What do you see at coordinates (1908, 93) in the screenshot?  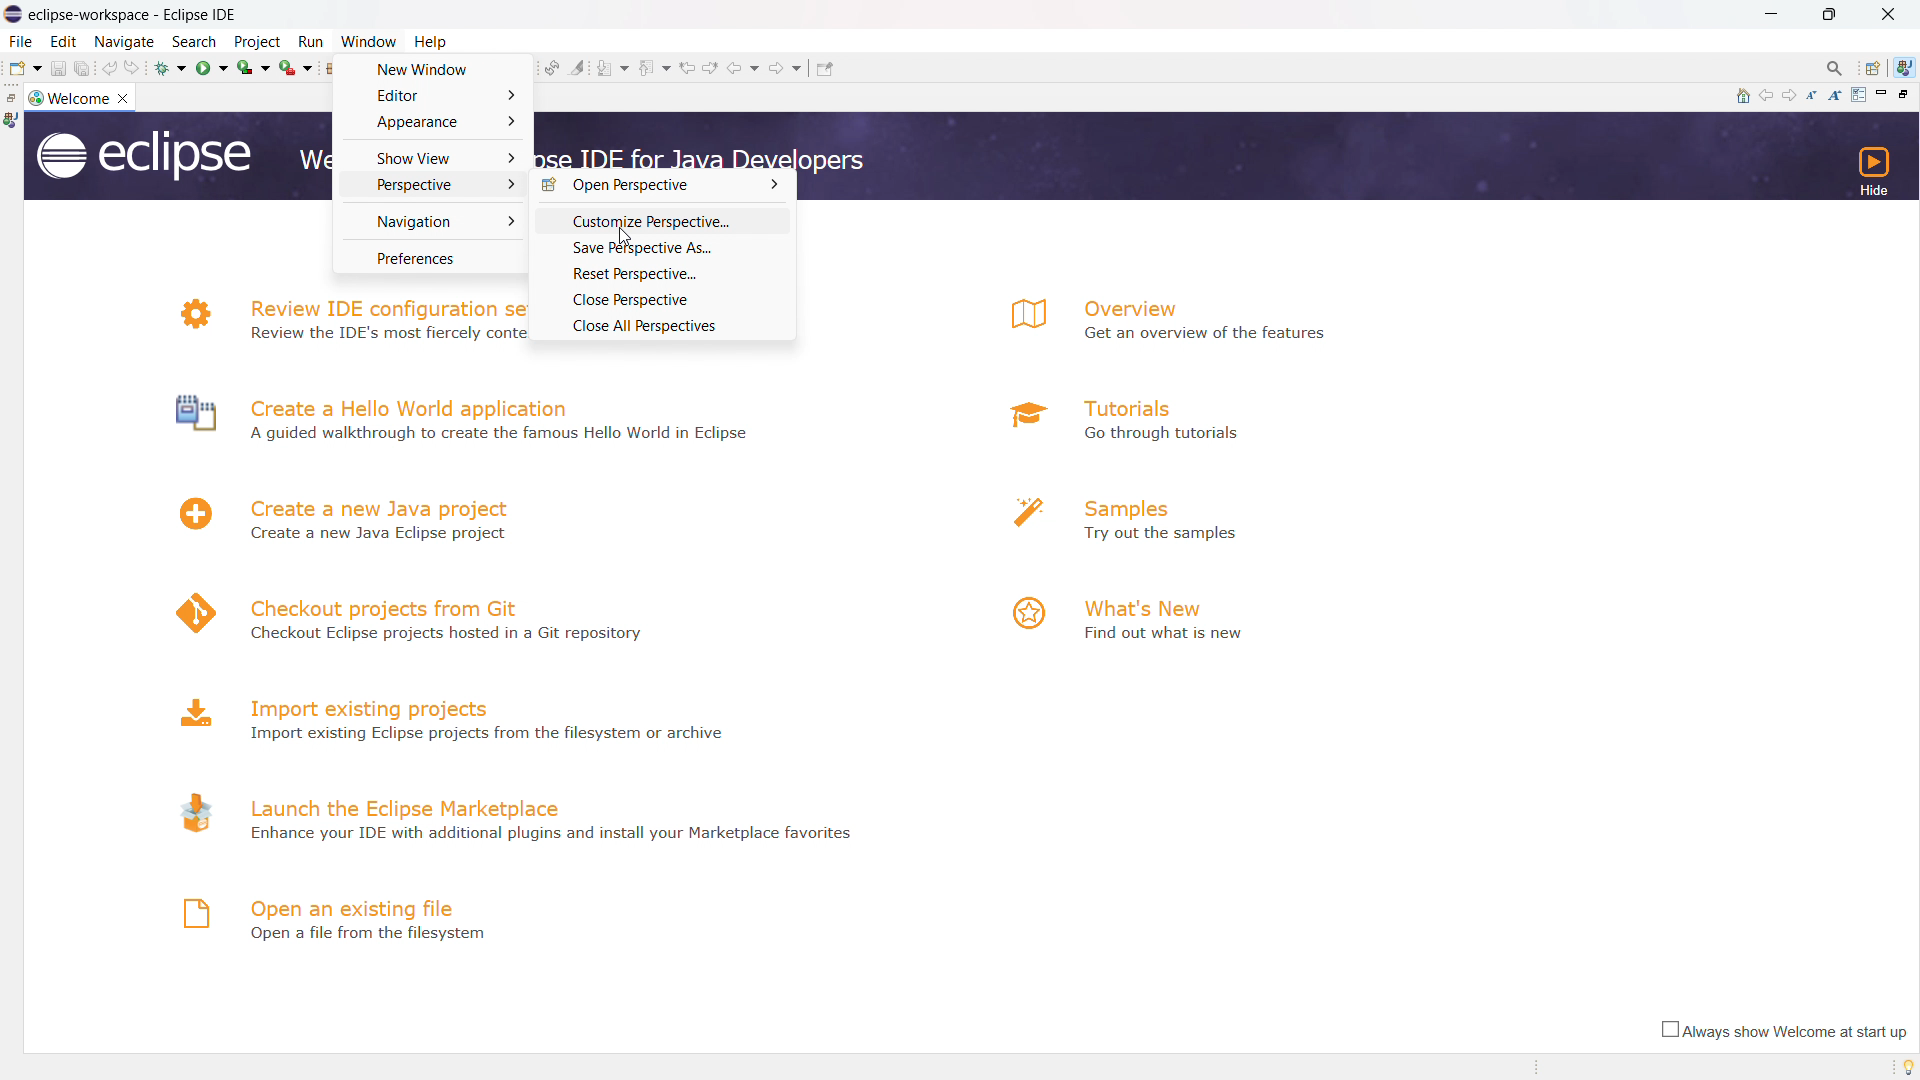 I see `restore` at bounding box center [1908, 93].